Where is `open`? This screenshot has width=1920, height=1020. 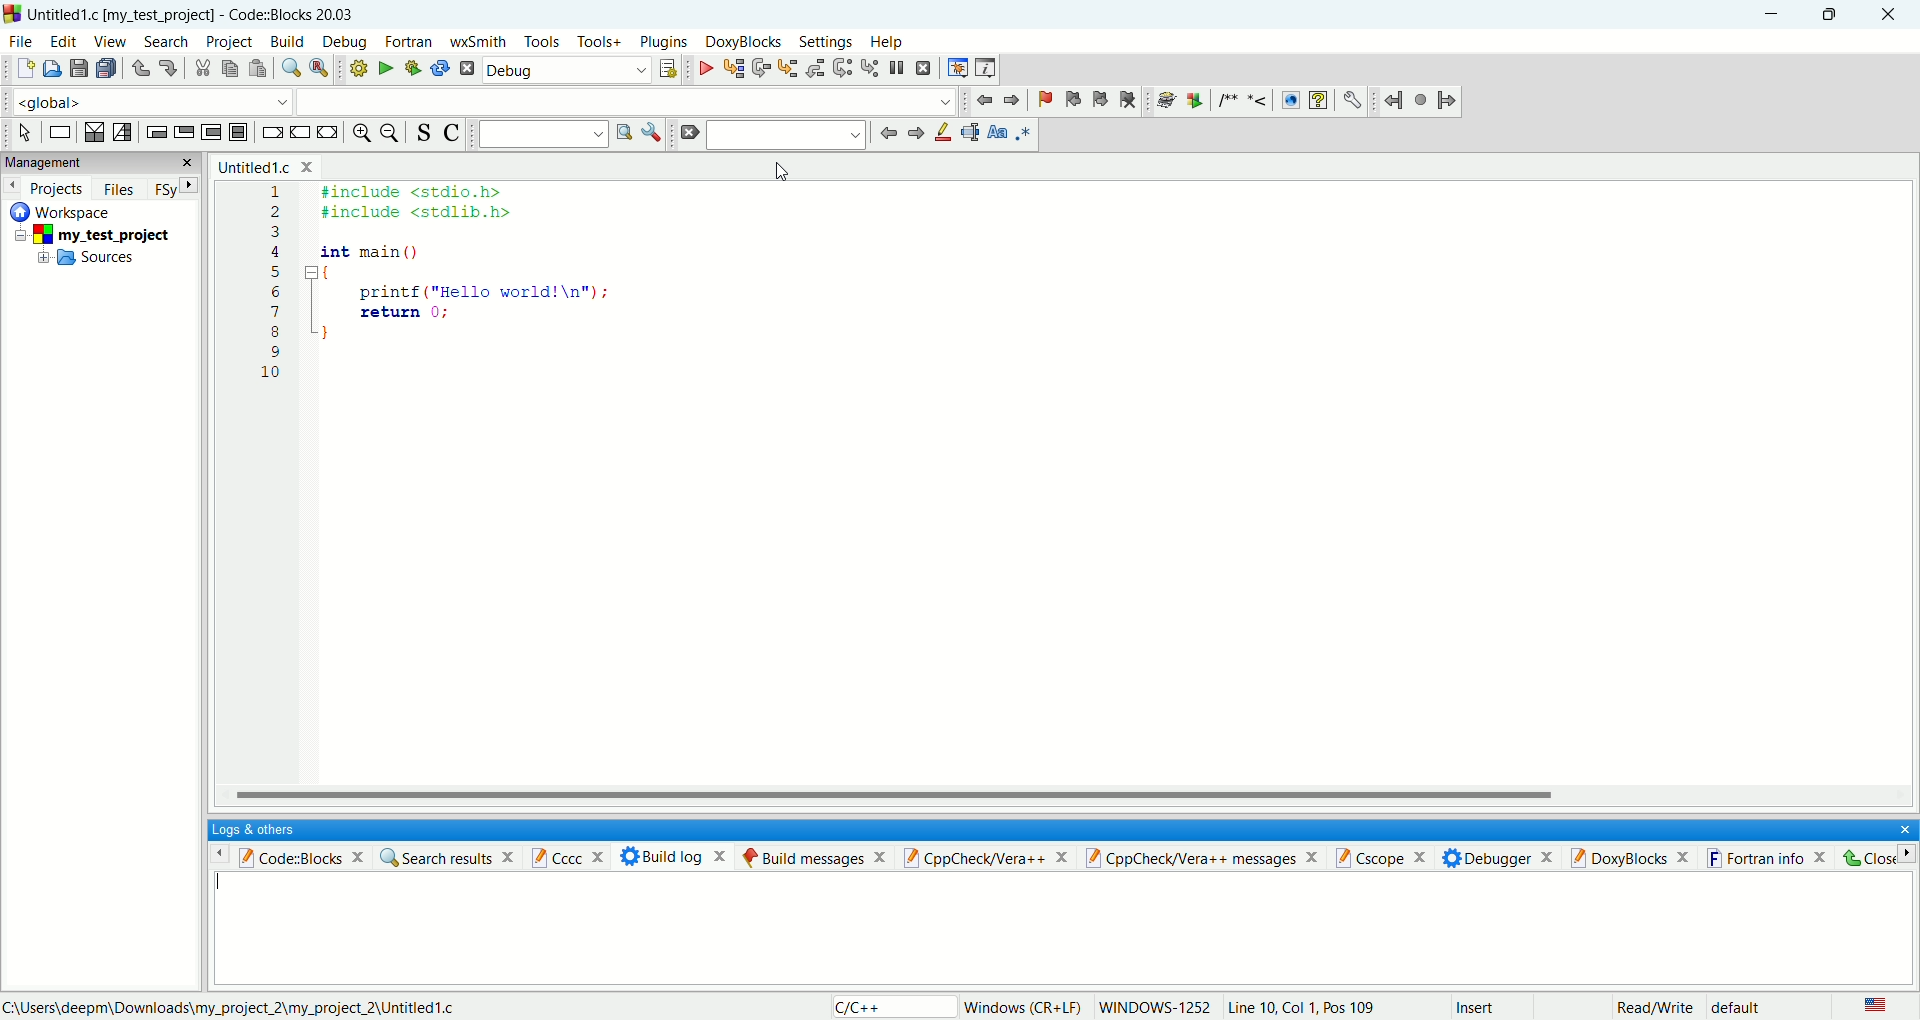 open is located at coordinates (49, 69).